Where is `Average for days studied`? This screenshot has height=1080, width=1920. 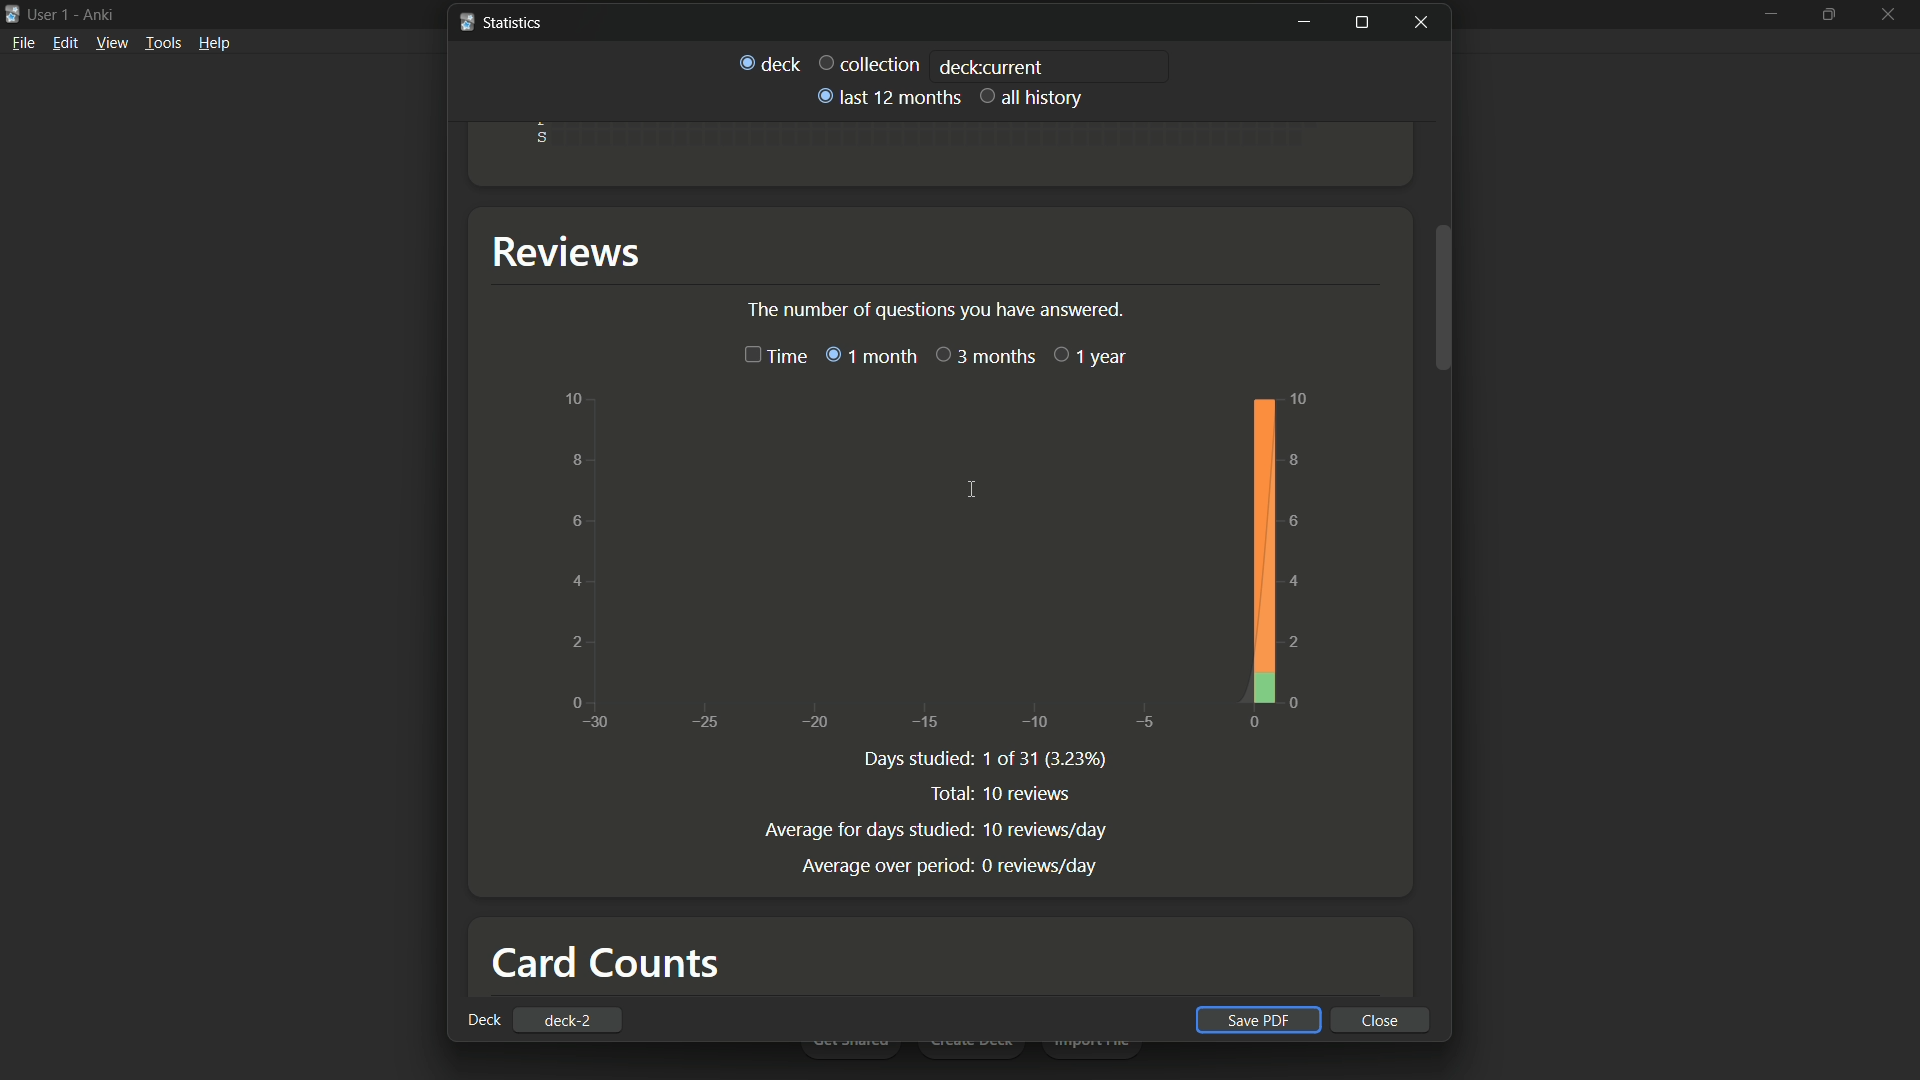 Average for days studied is located at coordinates (862, 829).